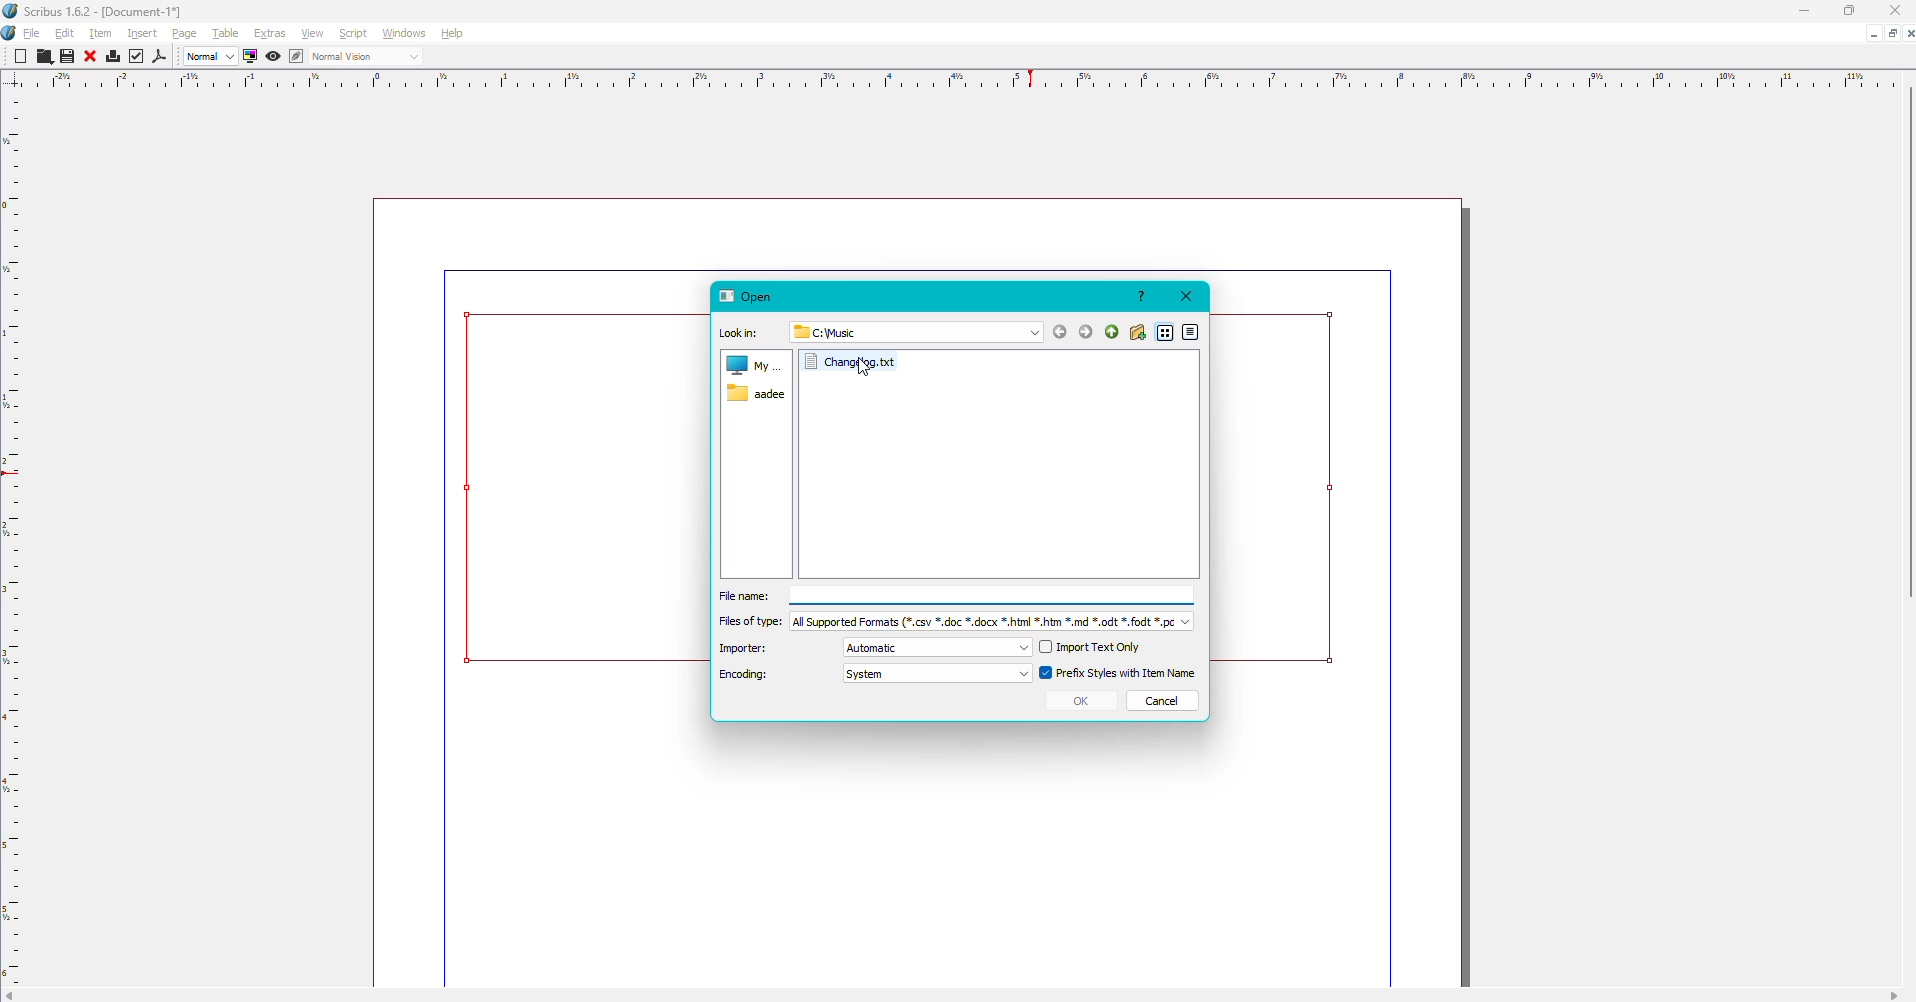  I want to click on change view, so click(1167, 334).